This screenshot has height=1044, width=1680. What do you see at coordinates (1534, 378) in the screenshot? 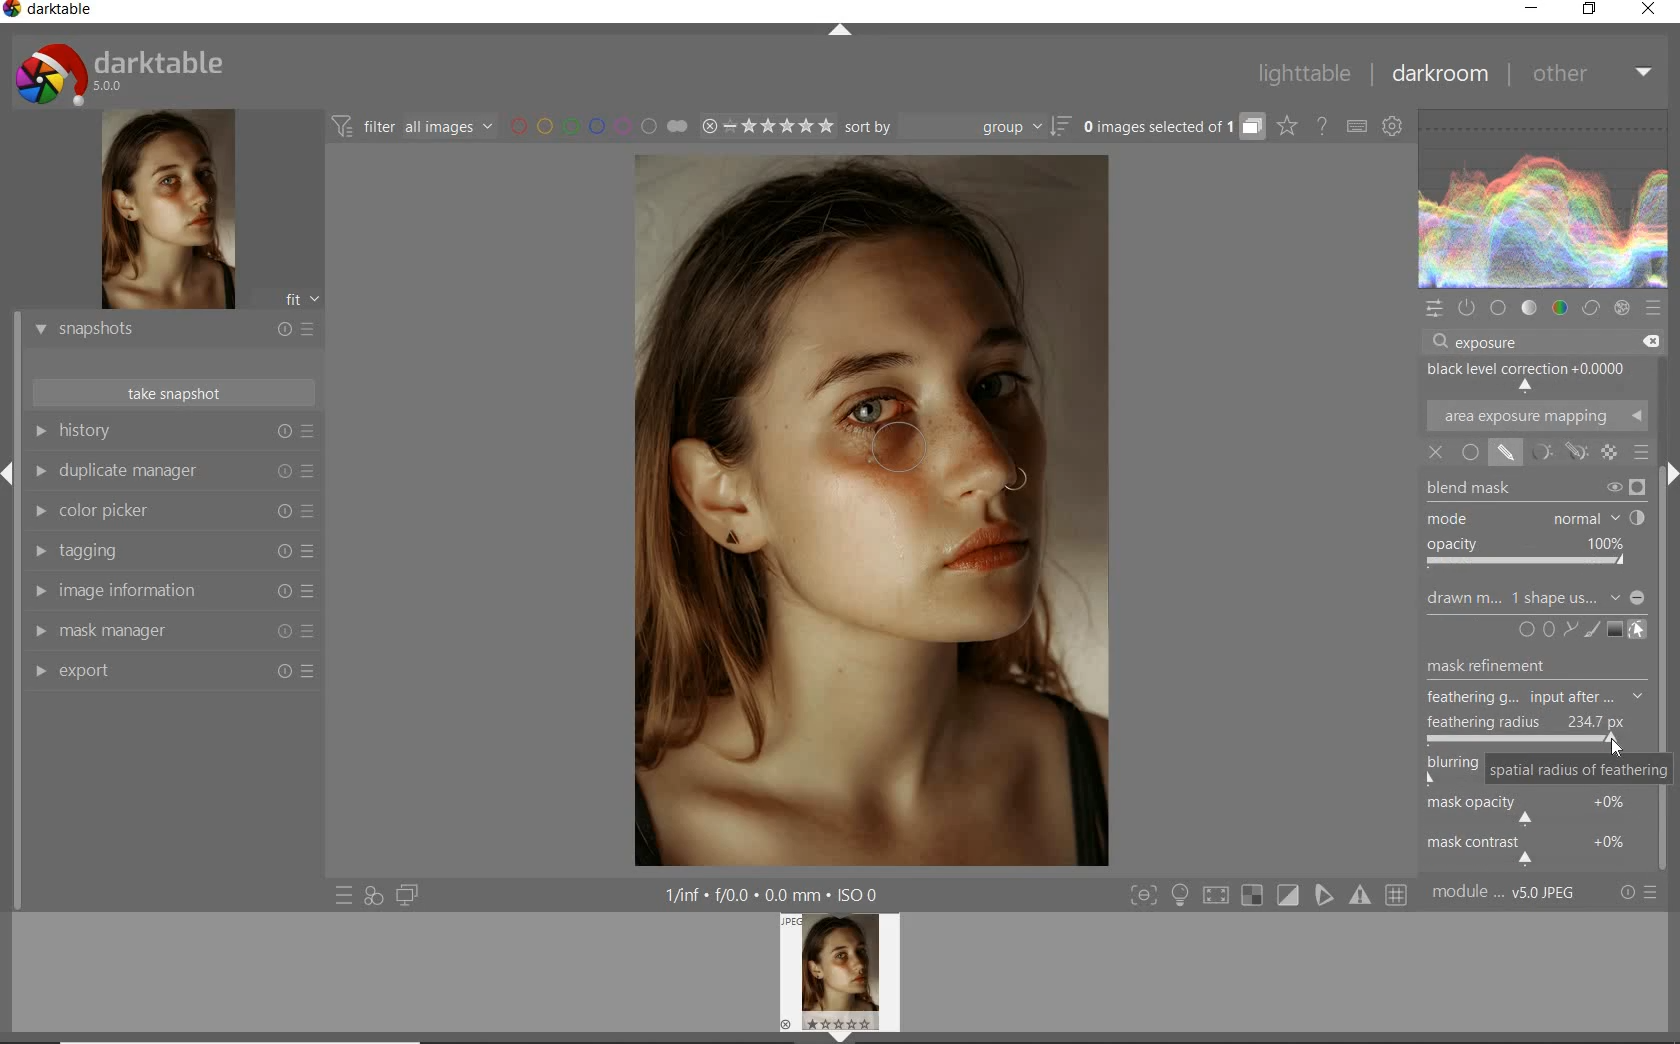
I see `BLACK LEVEL CORRECTION` at bounding box center [1534, 378].